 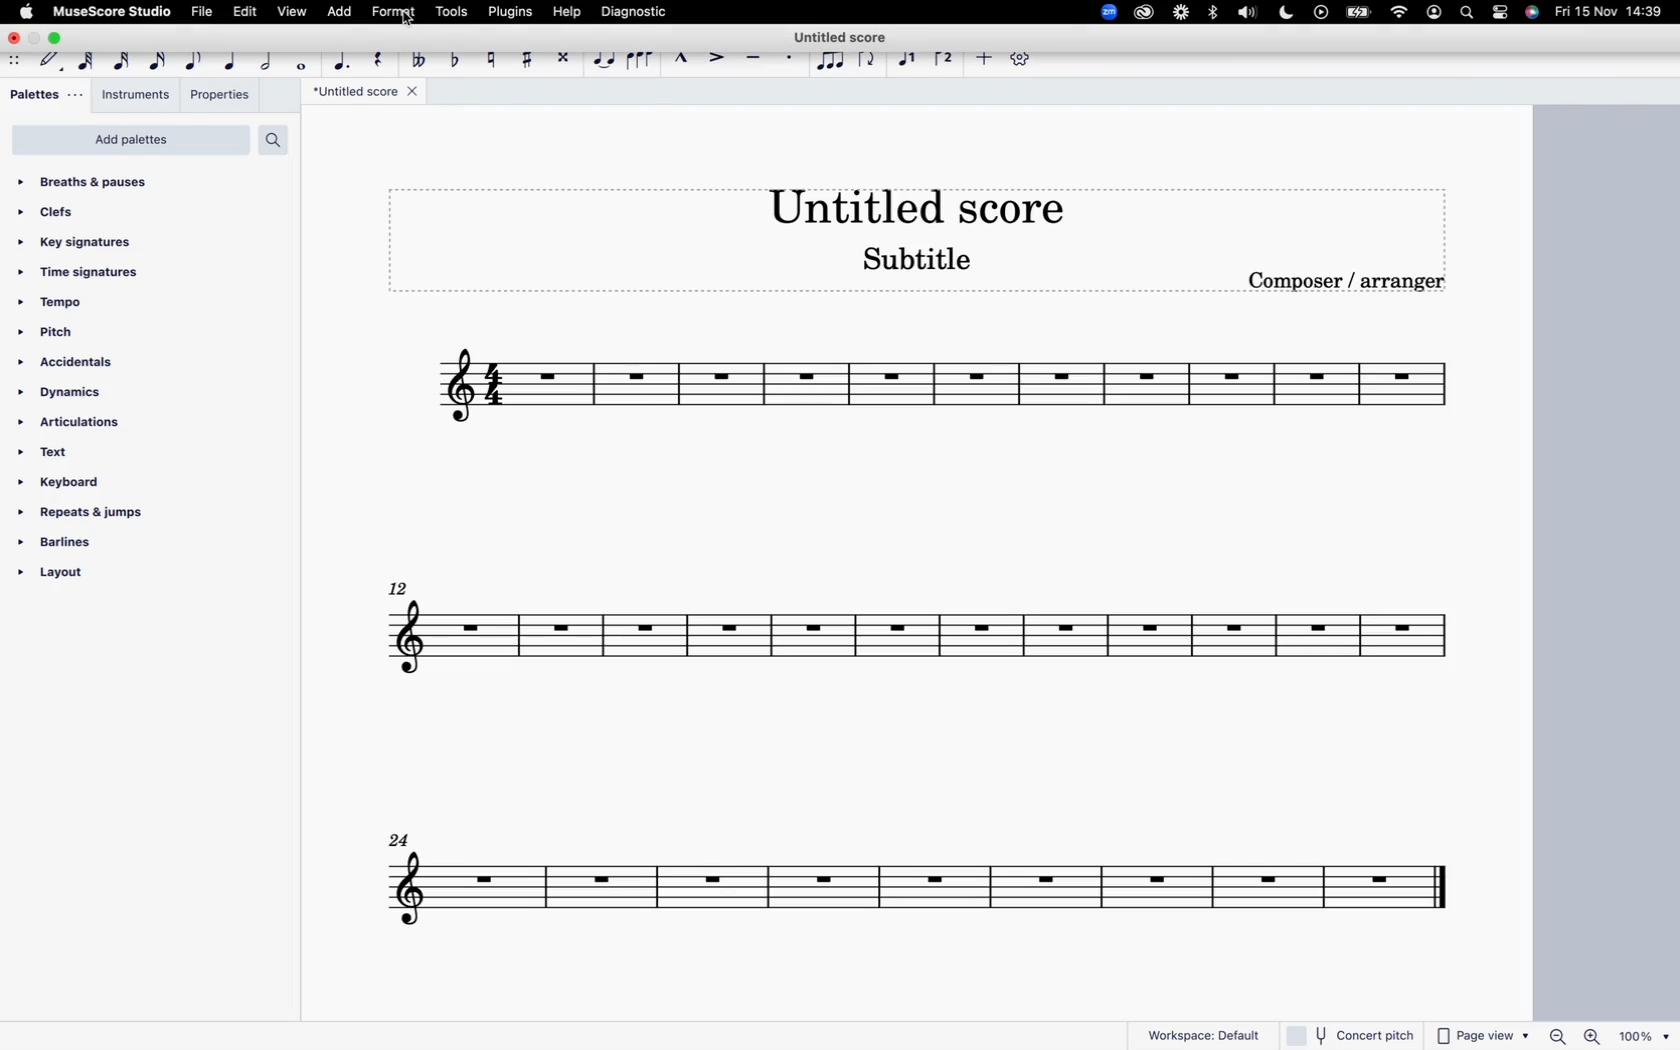 What do you see at coordinates (195, 61) in the screenshot?
I see `eighth note` at bounding box center [195, 61].